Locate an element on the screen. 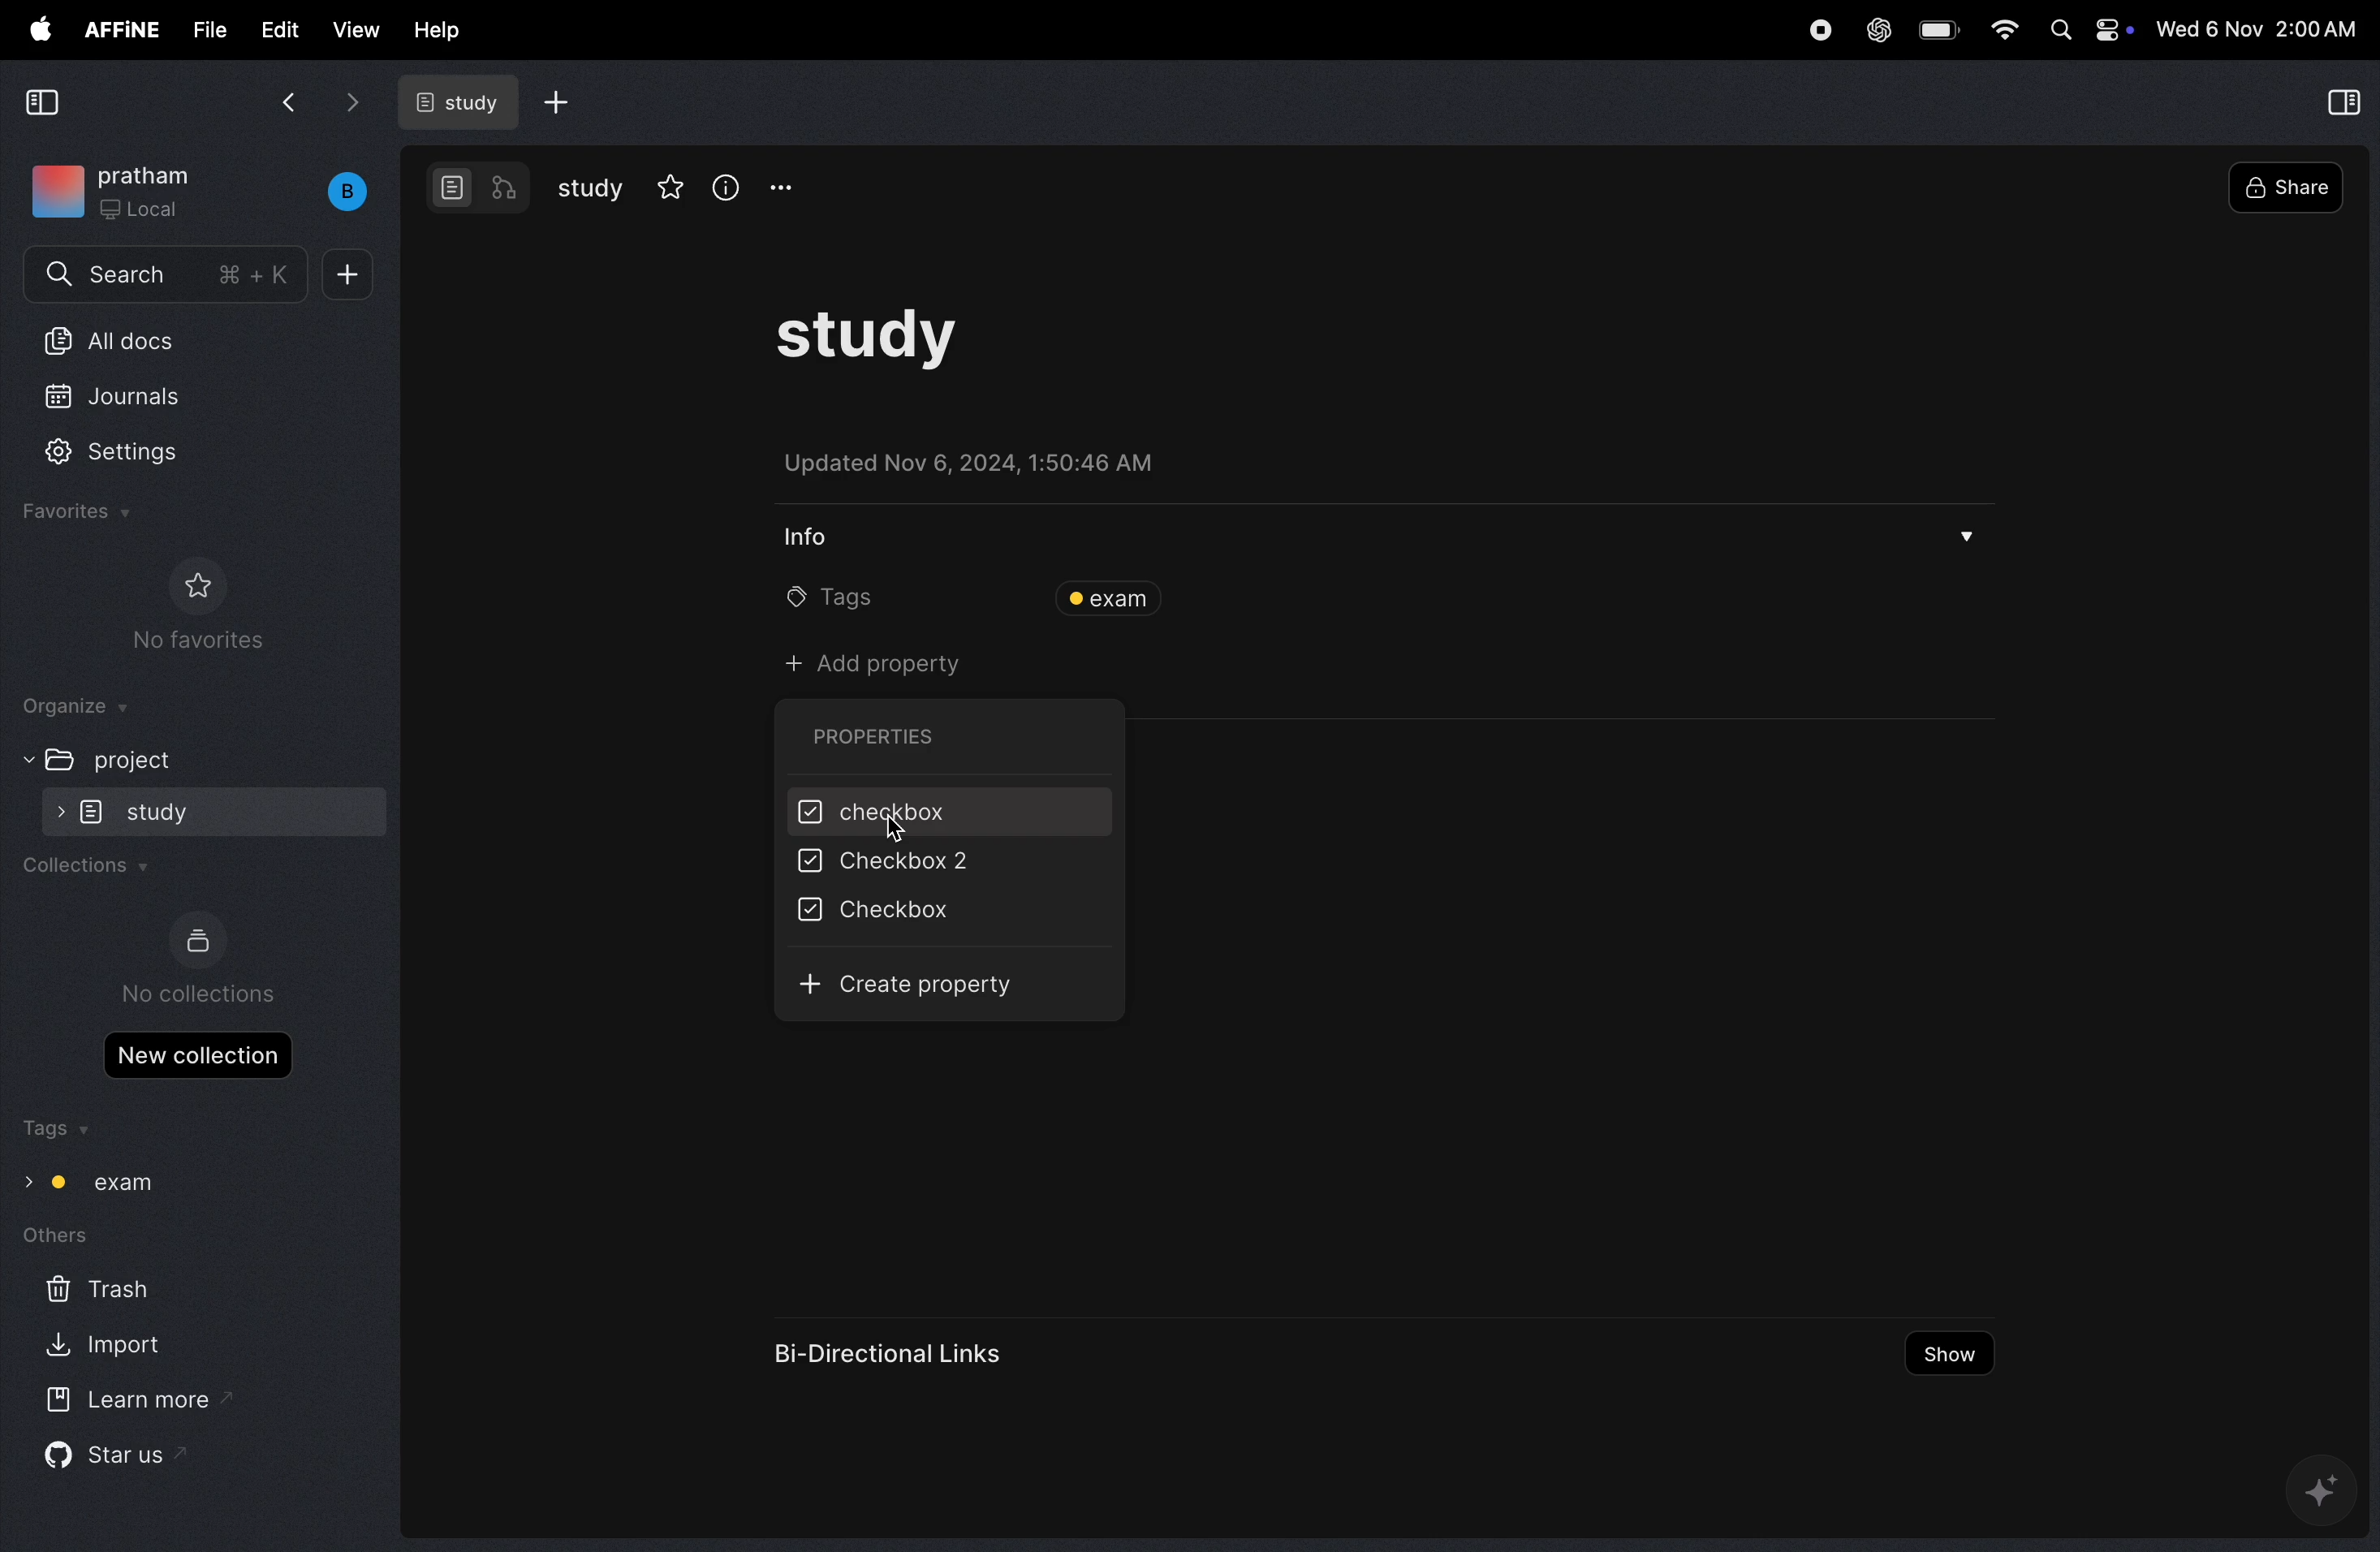  favourites is located at coordinates (82, 513).